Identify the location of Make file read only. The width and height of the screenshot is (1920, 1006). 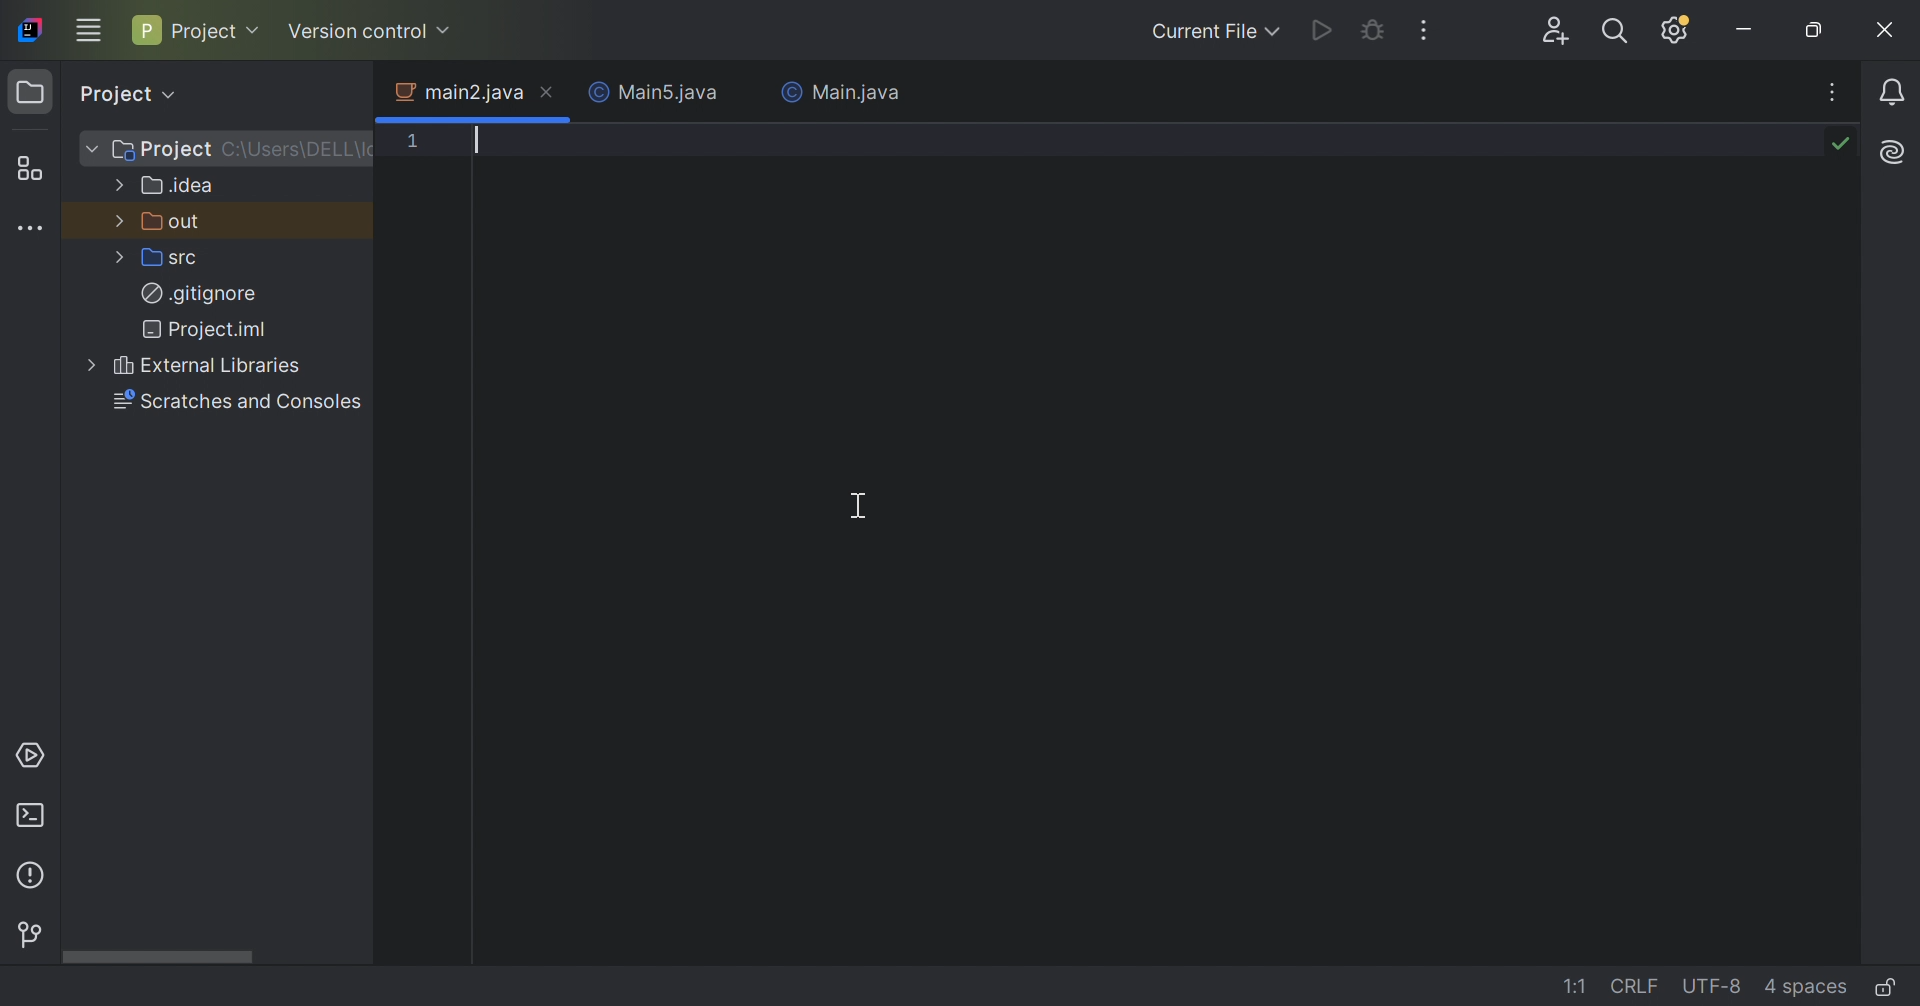
(1887, 987).